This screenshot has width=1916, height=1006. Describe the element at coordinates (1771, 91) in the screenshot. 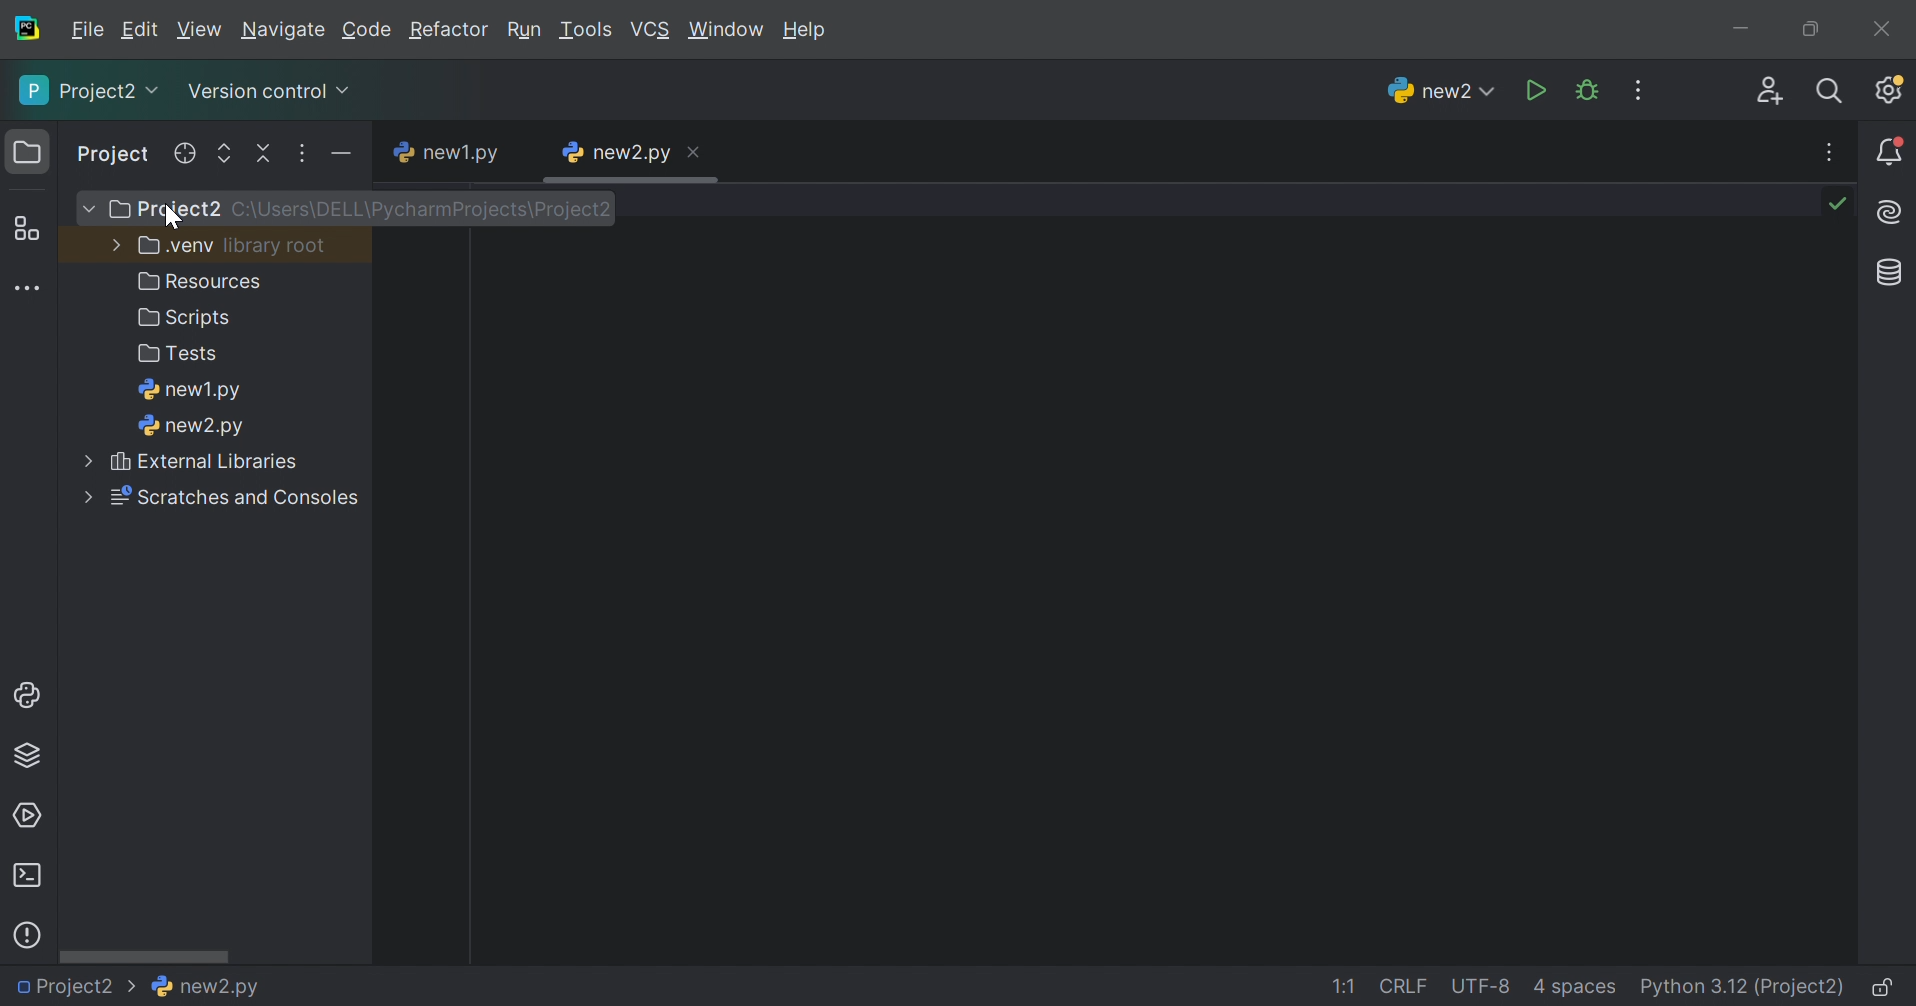

I see `Code with me` at that location.